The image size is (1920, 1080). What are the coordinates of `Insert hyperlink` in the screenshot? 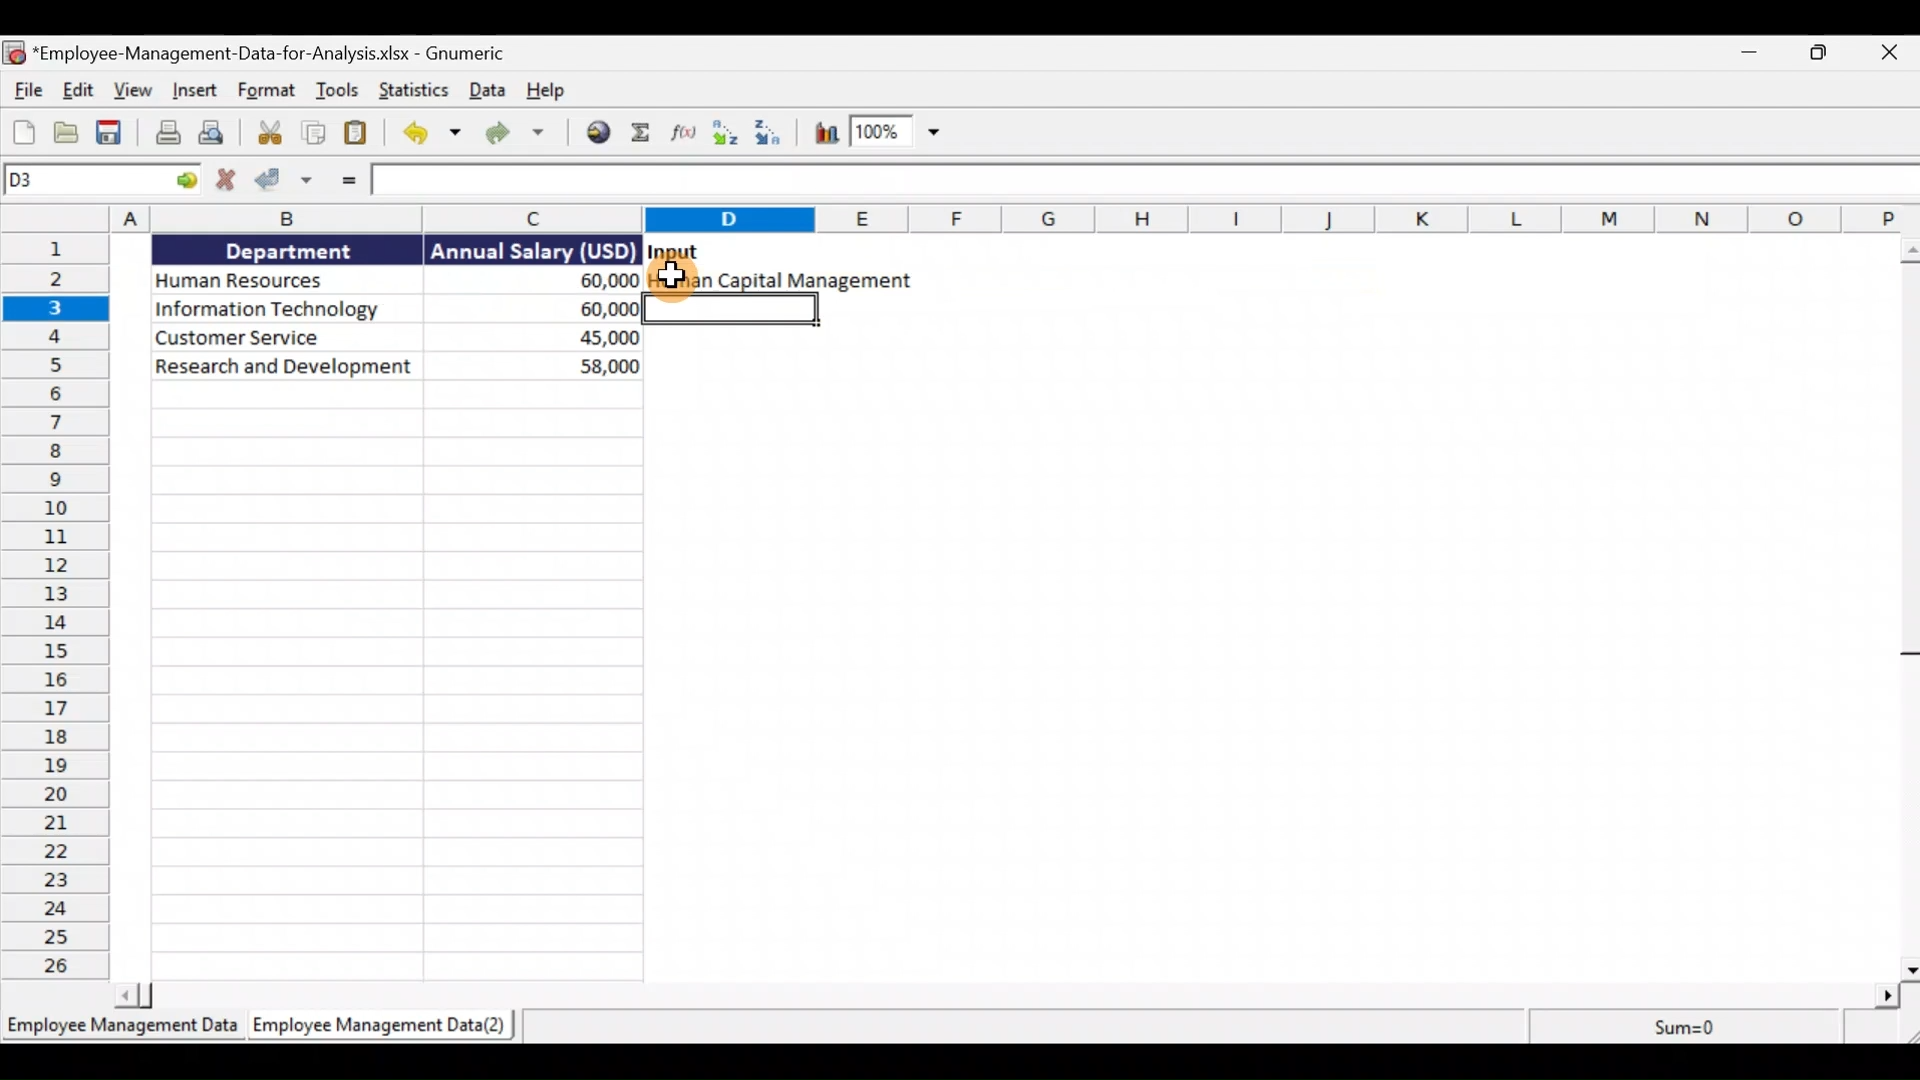 It's located at (597, 134).